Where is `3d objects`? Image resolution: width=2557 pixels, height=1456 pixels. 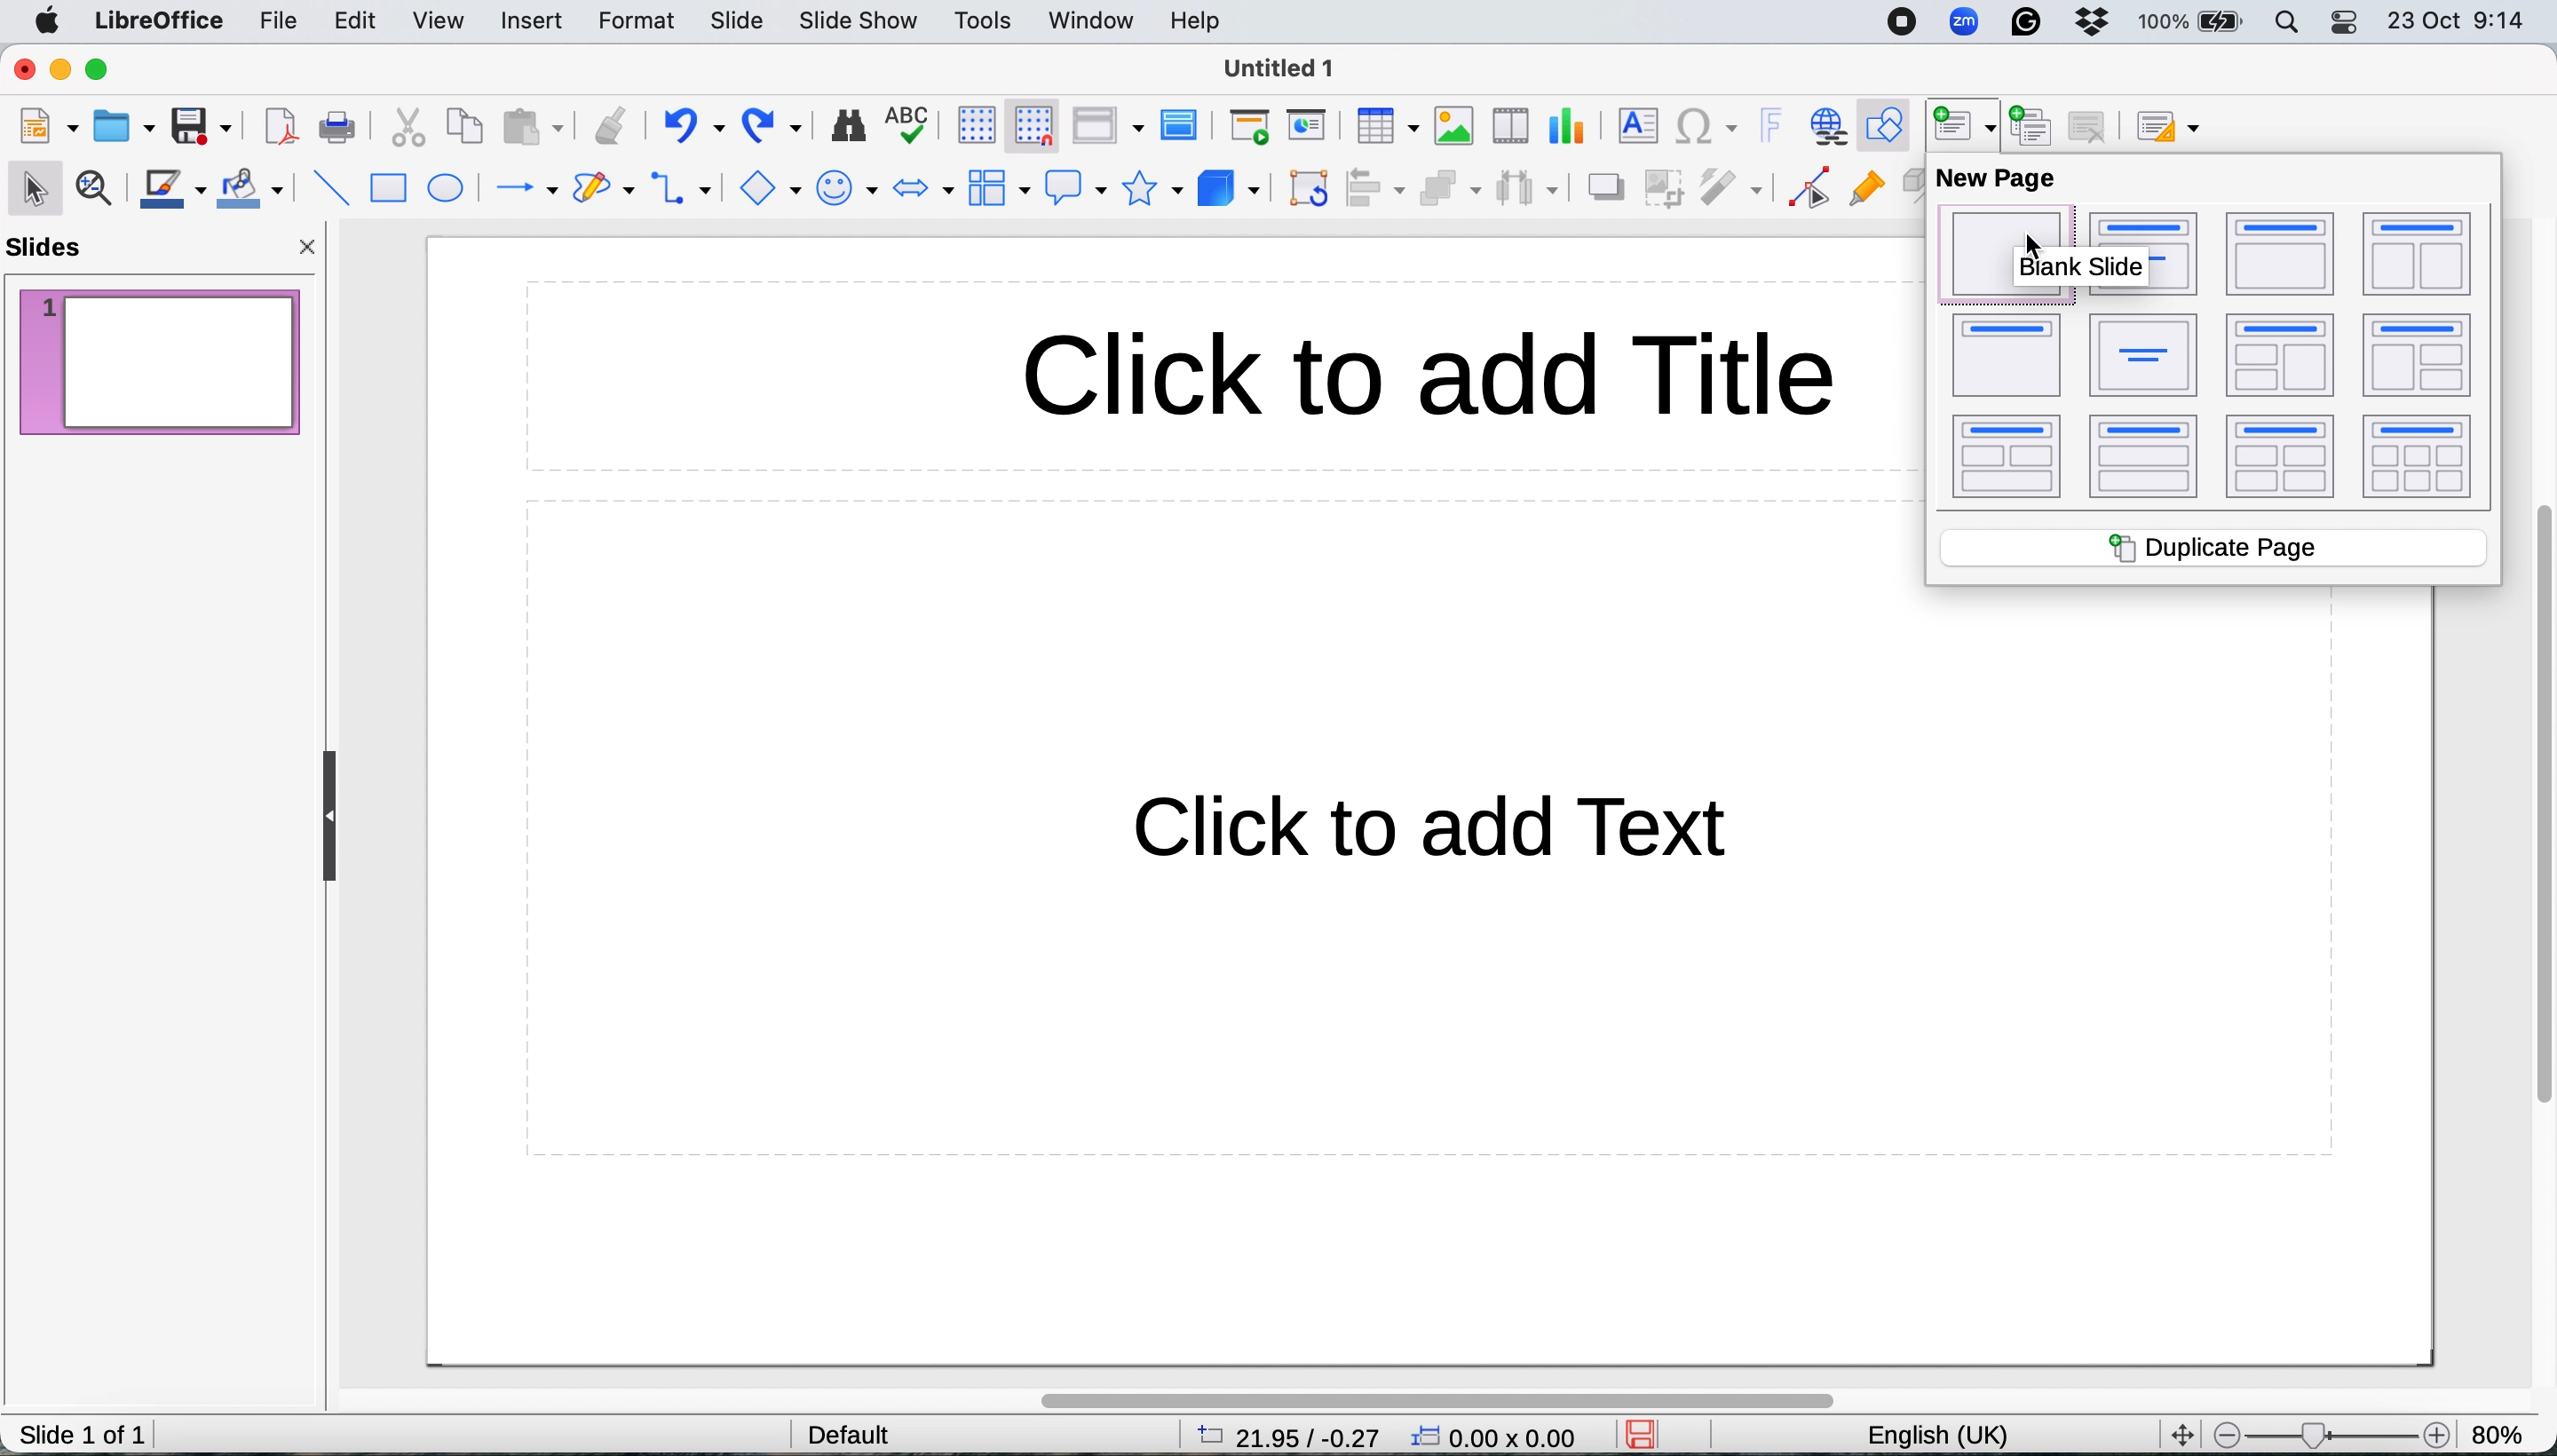 3d objects is located at coordinates (1231, 186).